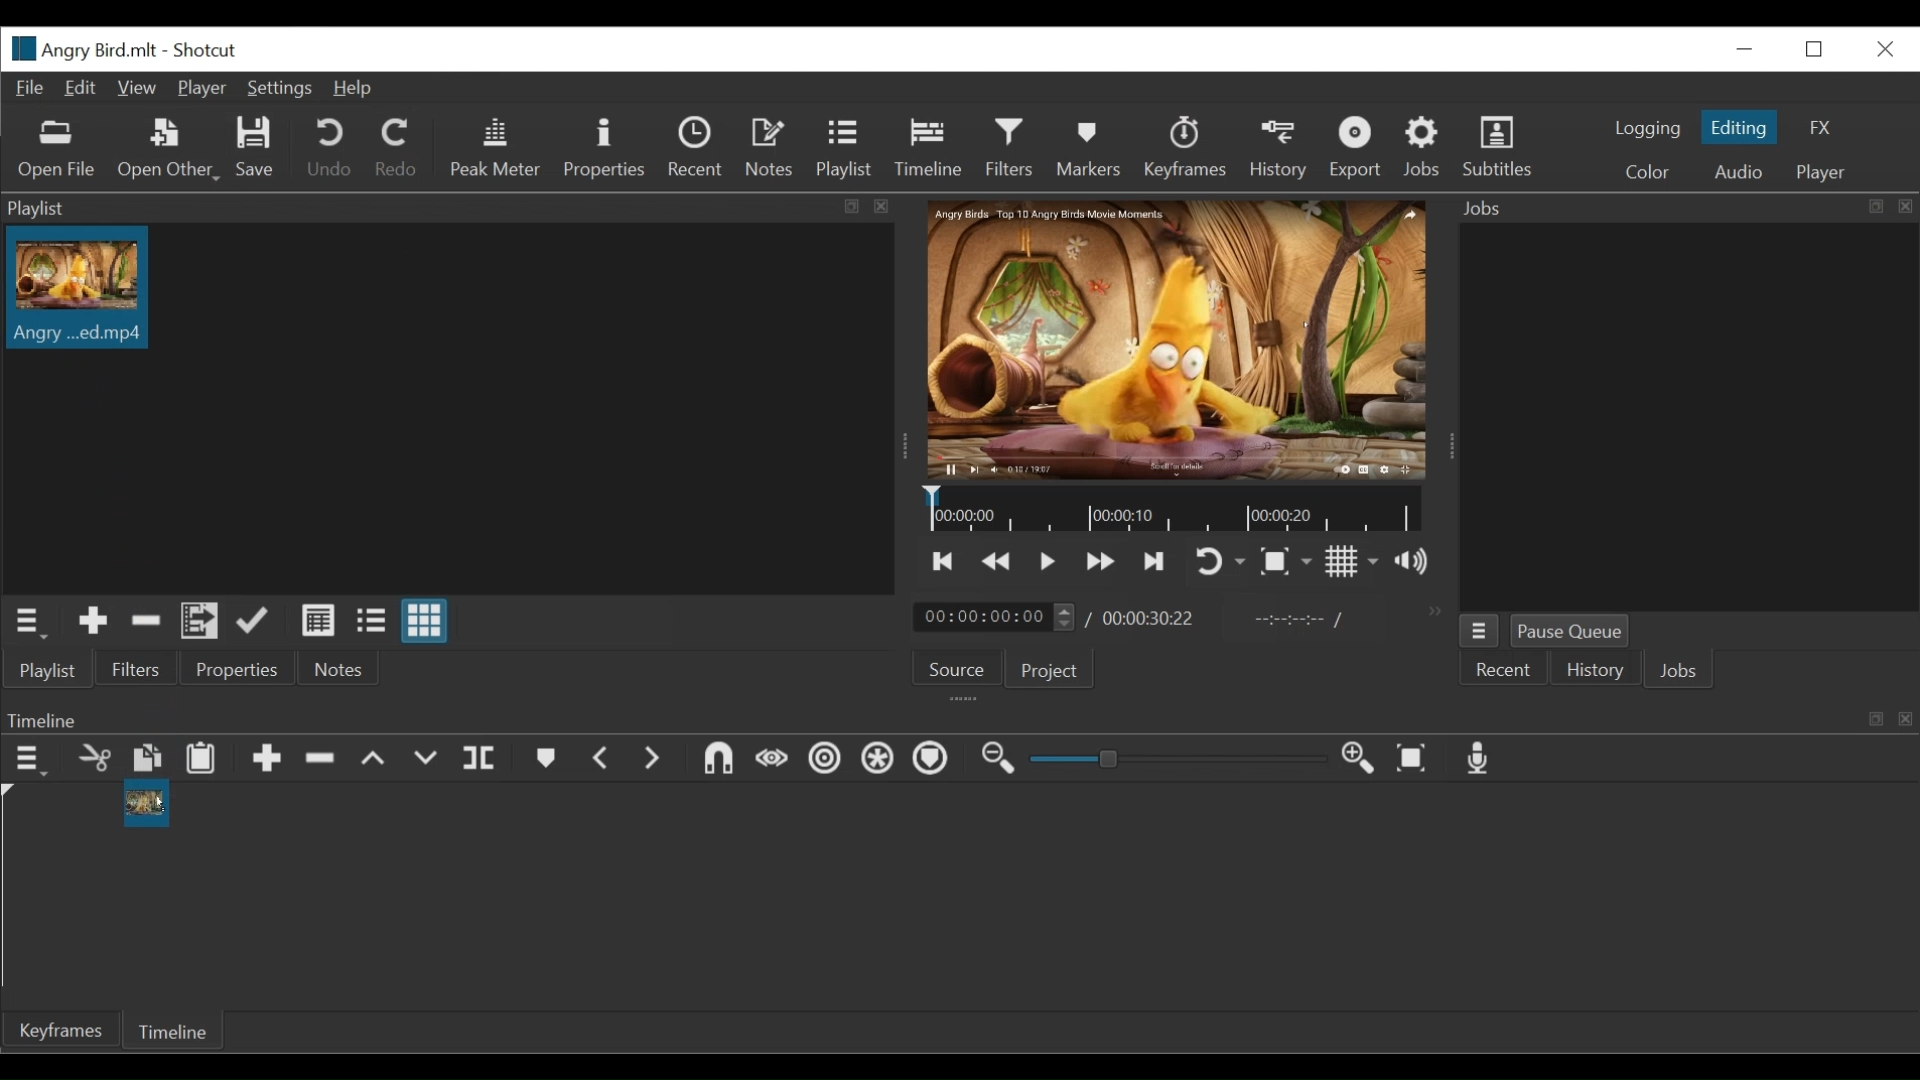  I want to click on Zoom timeline in, so click(1358, 760).